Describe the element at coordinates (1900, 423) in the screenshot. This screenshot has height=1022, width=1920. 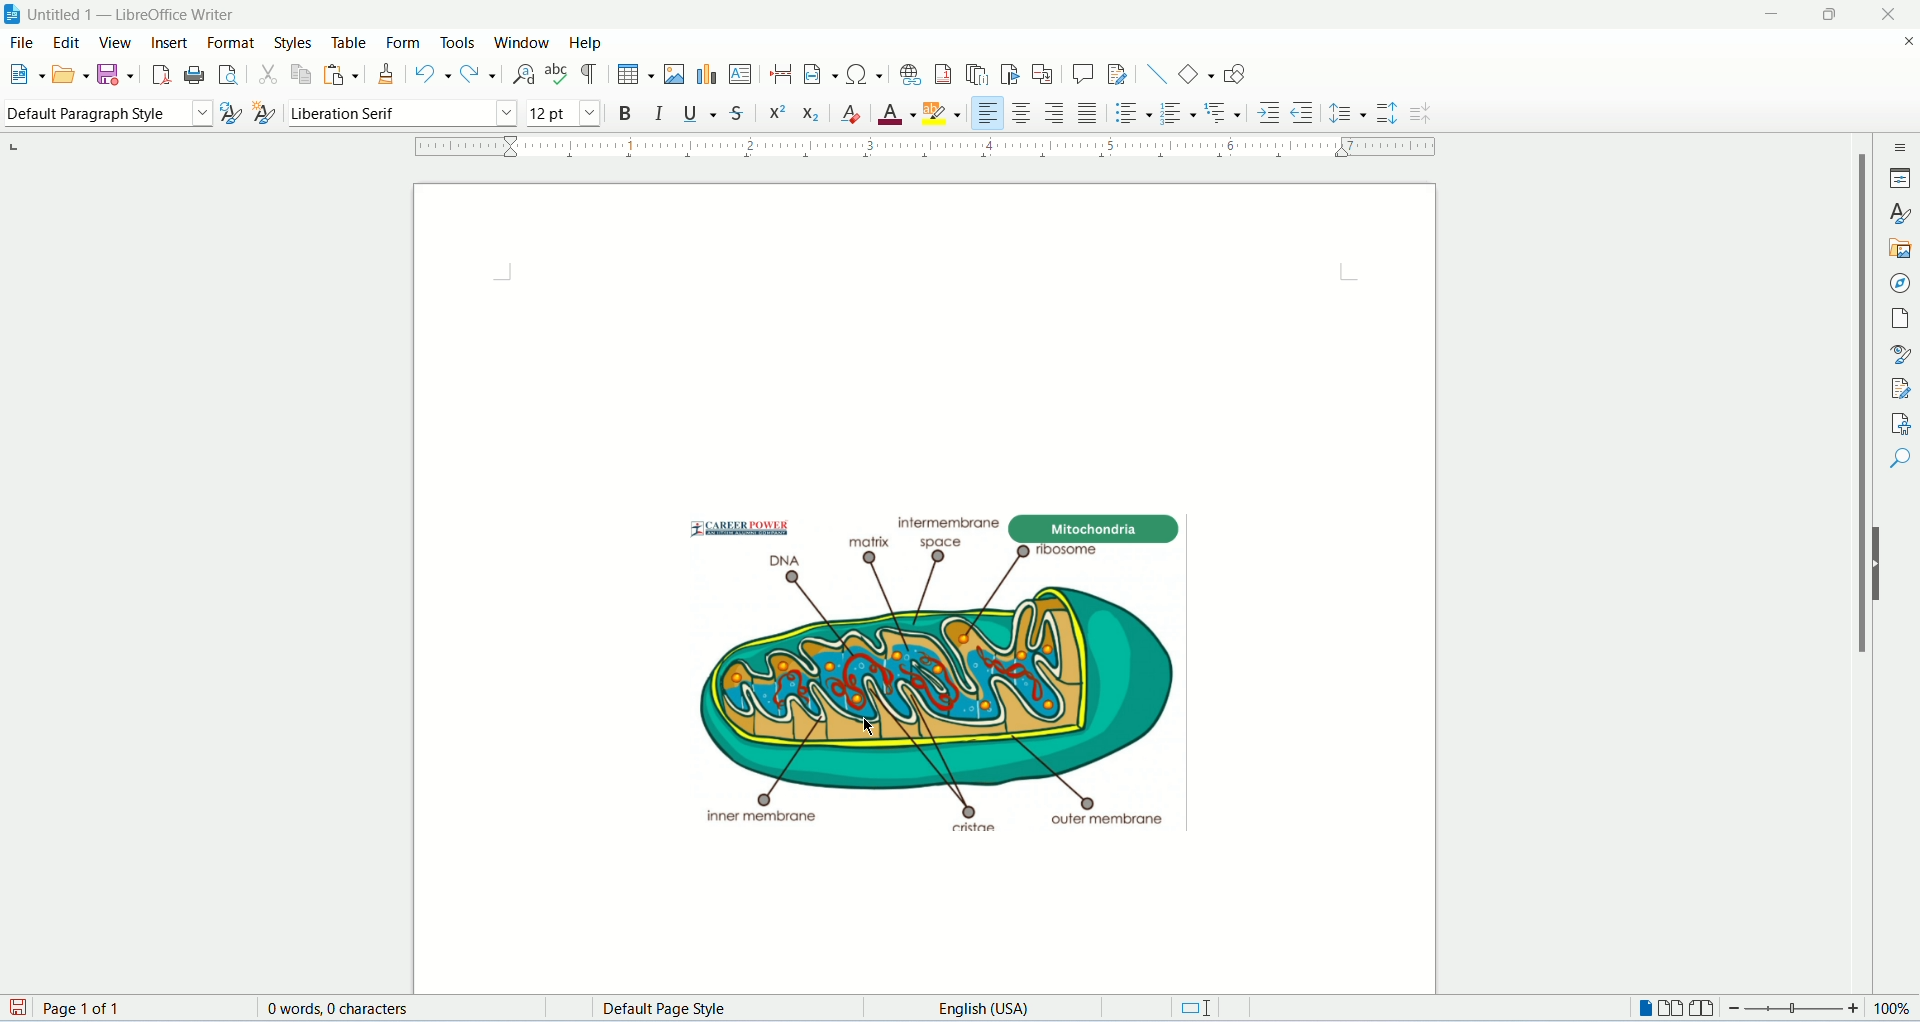
I see `accessibility check` at that location.